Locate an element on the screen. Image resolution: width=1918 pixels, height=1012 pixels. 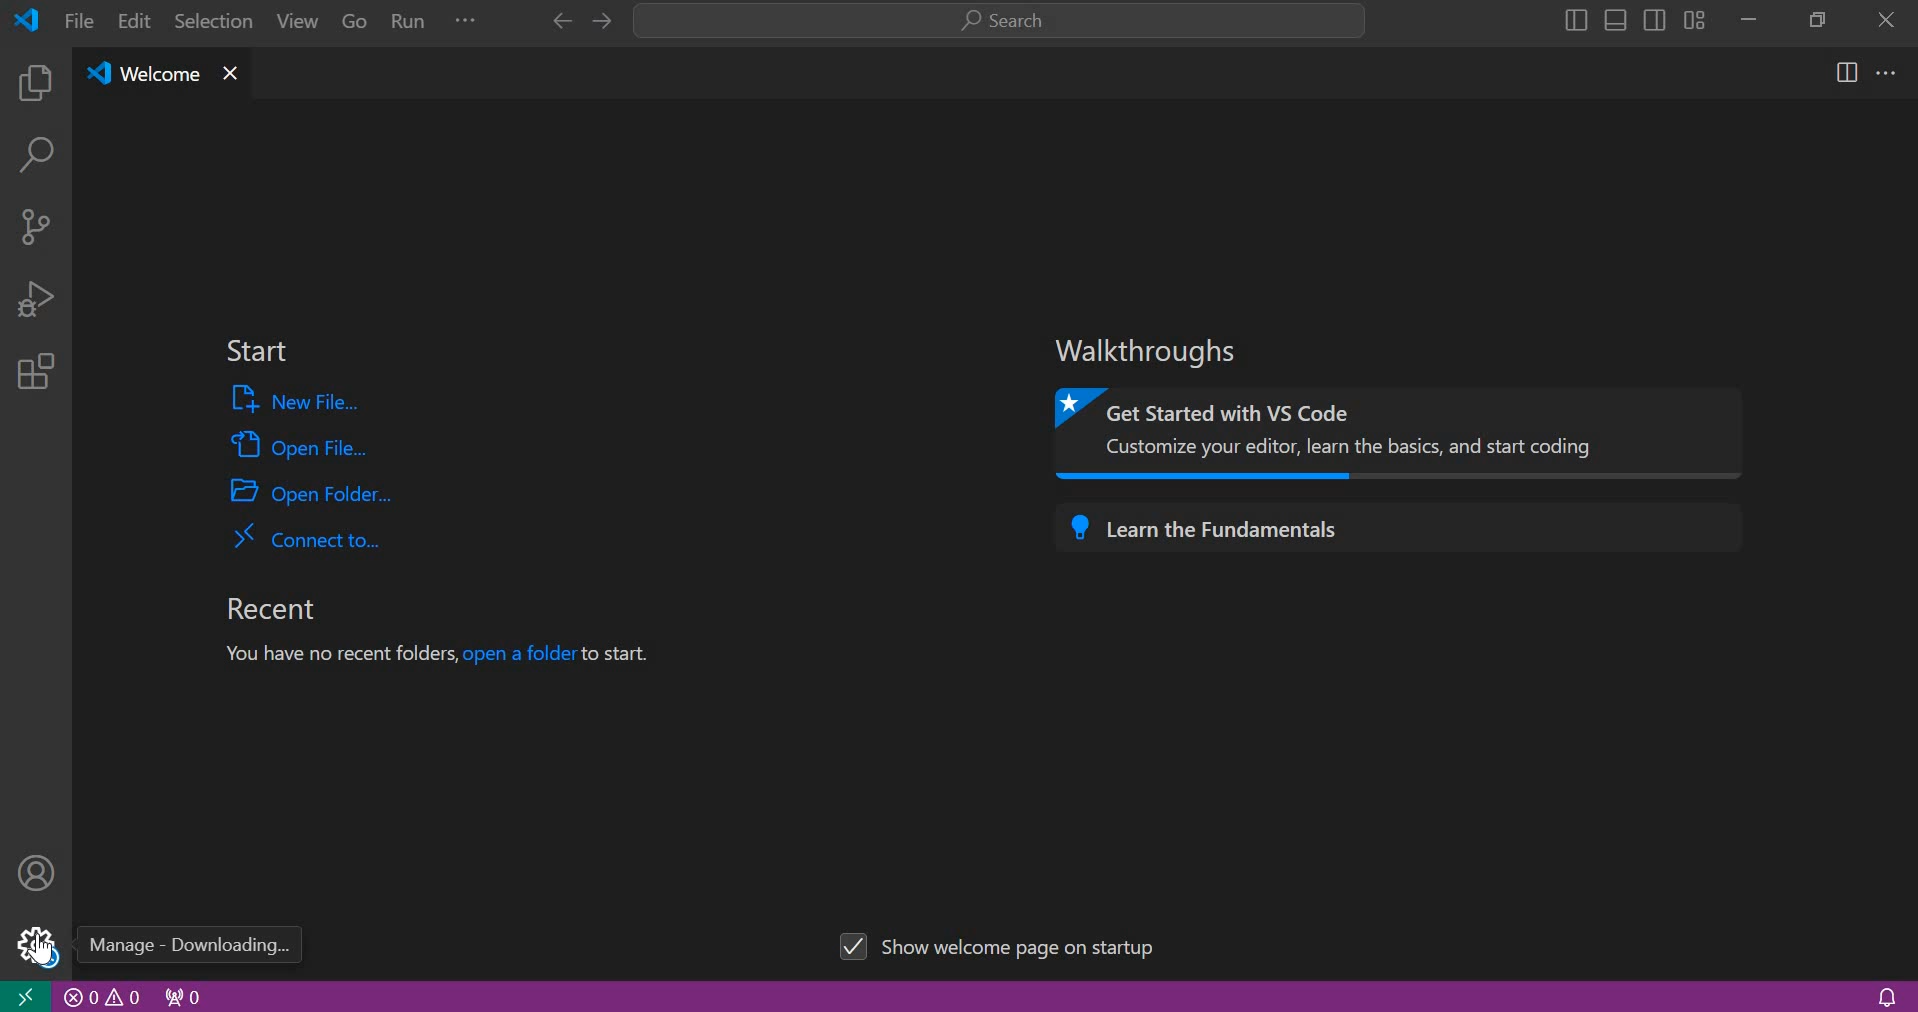
learn the fundamentals is located at coordinates (1396, 524).